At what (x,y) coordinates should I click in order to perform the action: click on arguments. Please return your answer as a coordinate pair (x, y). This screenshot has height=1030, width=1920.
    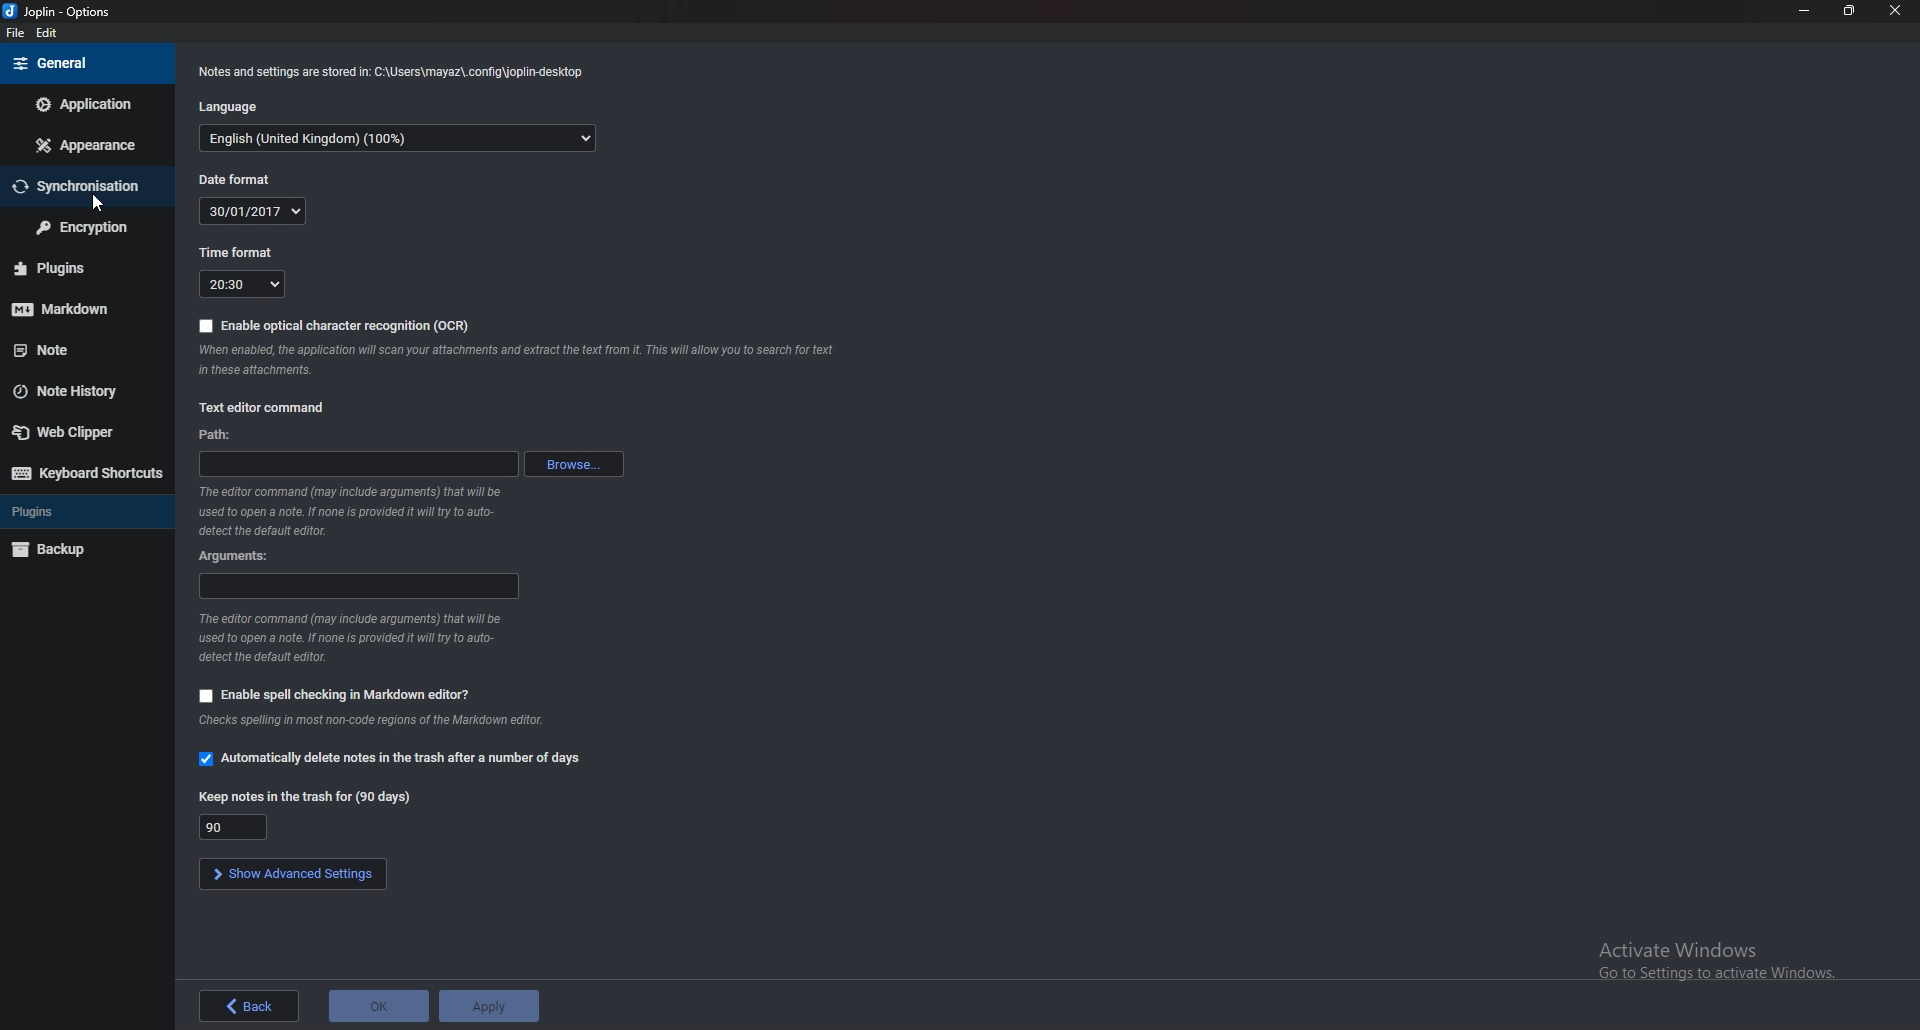
    Looking at the image, I should click on (239, 556).